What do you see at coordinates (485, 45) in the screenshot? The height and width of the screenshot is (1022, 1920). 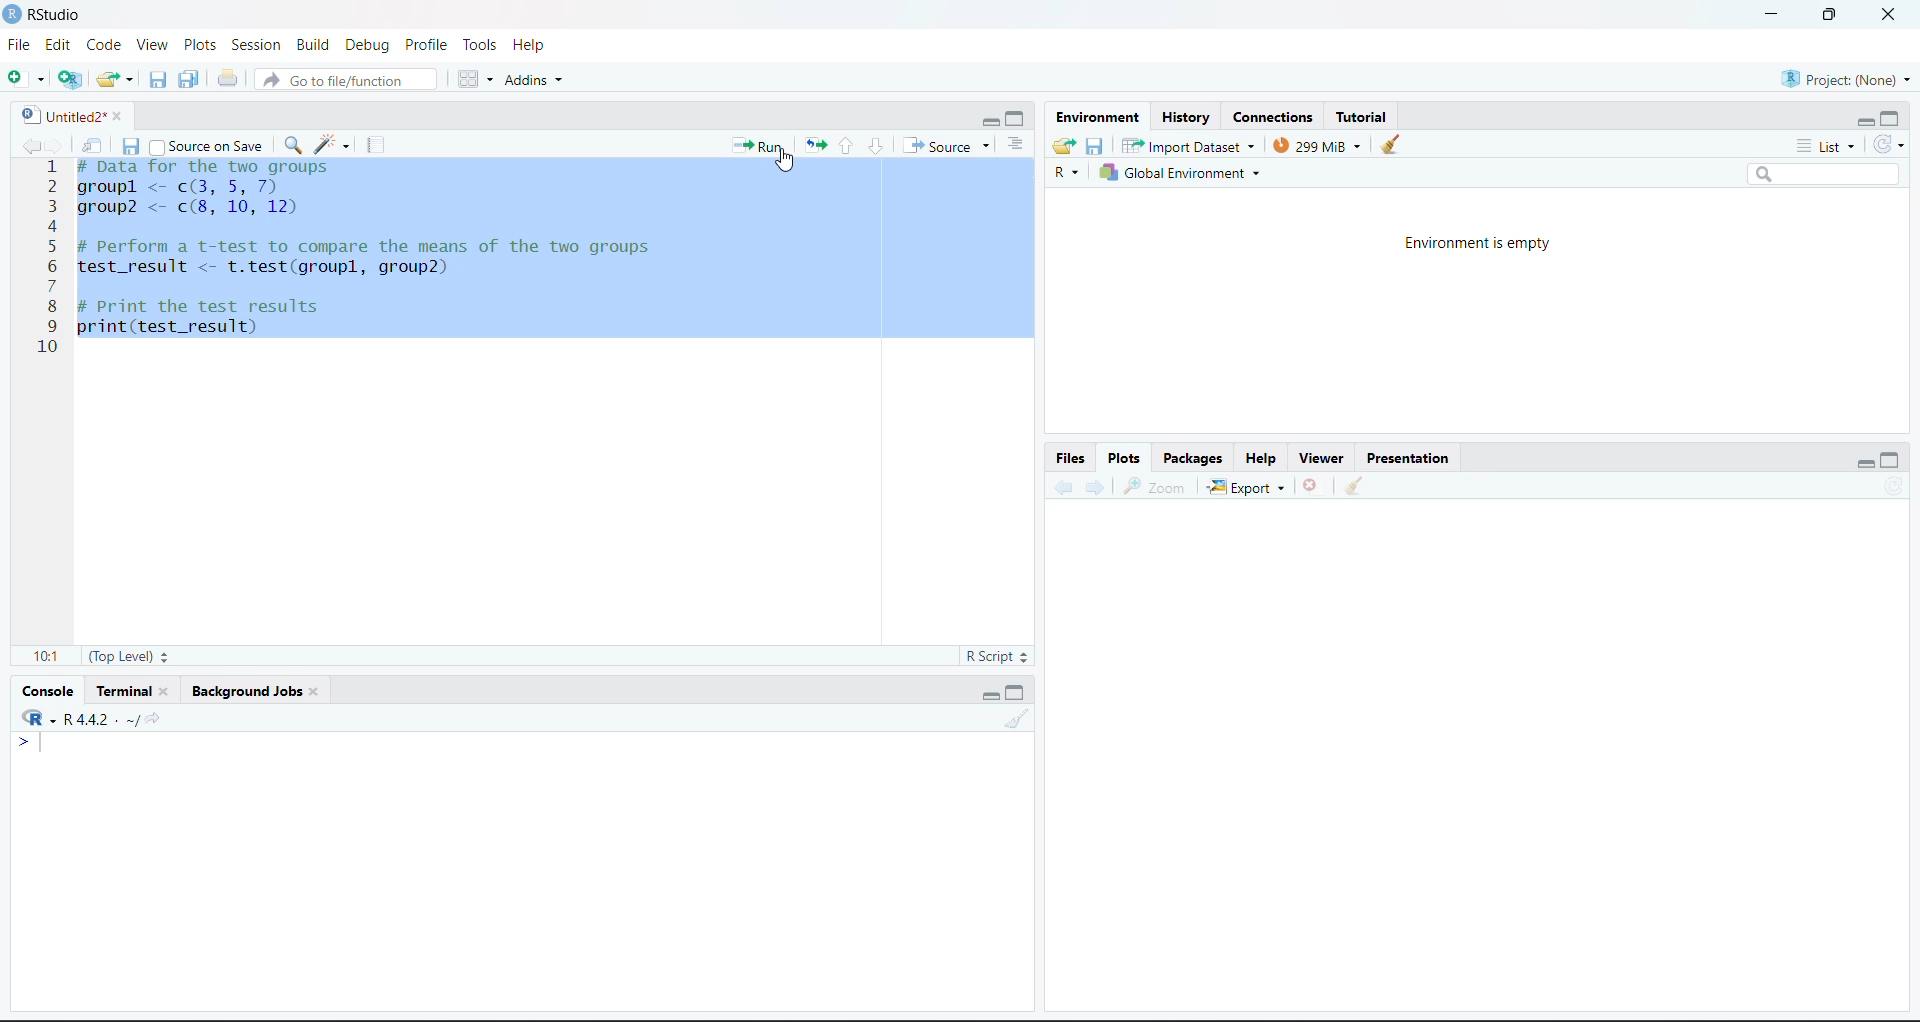 I see `Tools` at bounding box center [485, 45].